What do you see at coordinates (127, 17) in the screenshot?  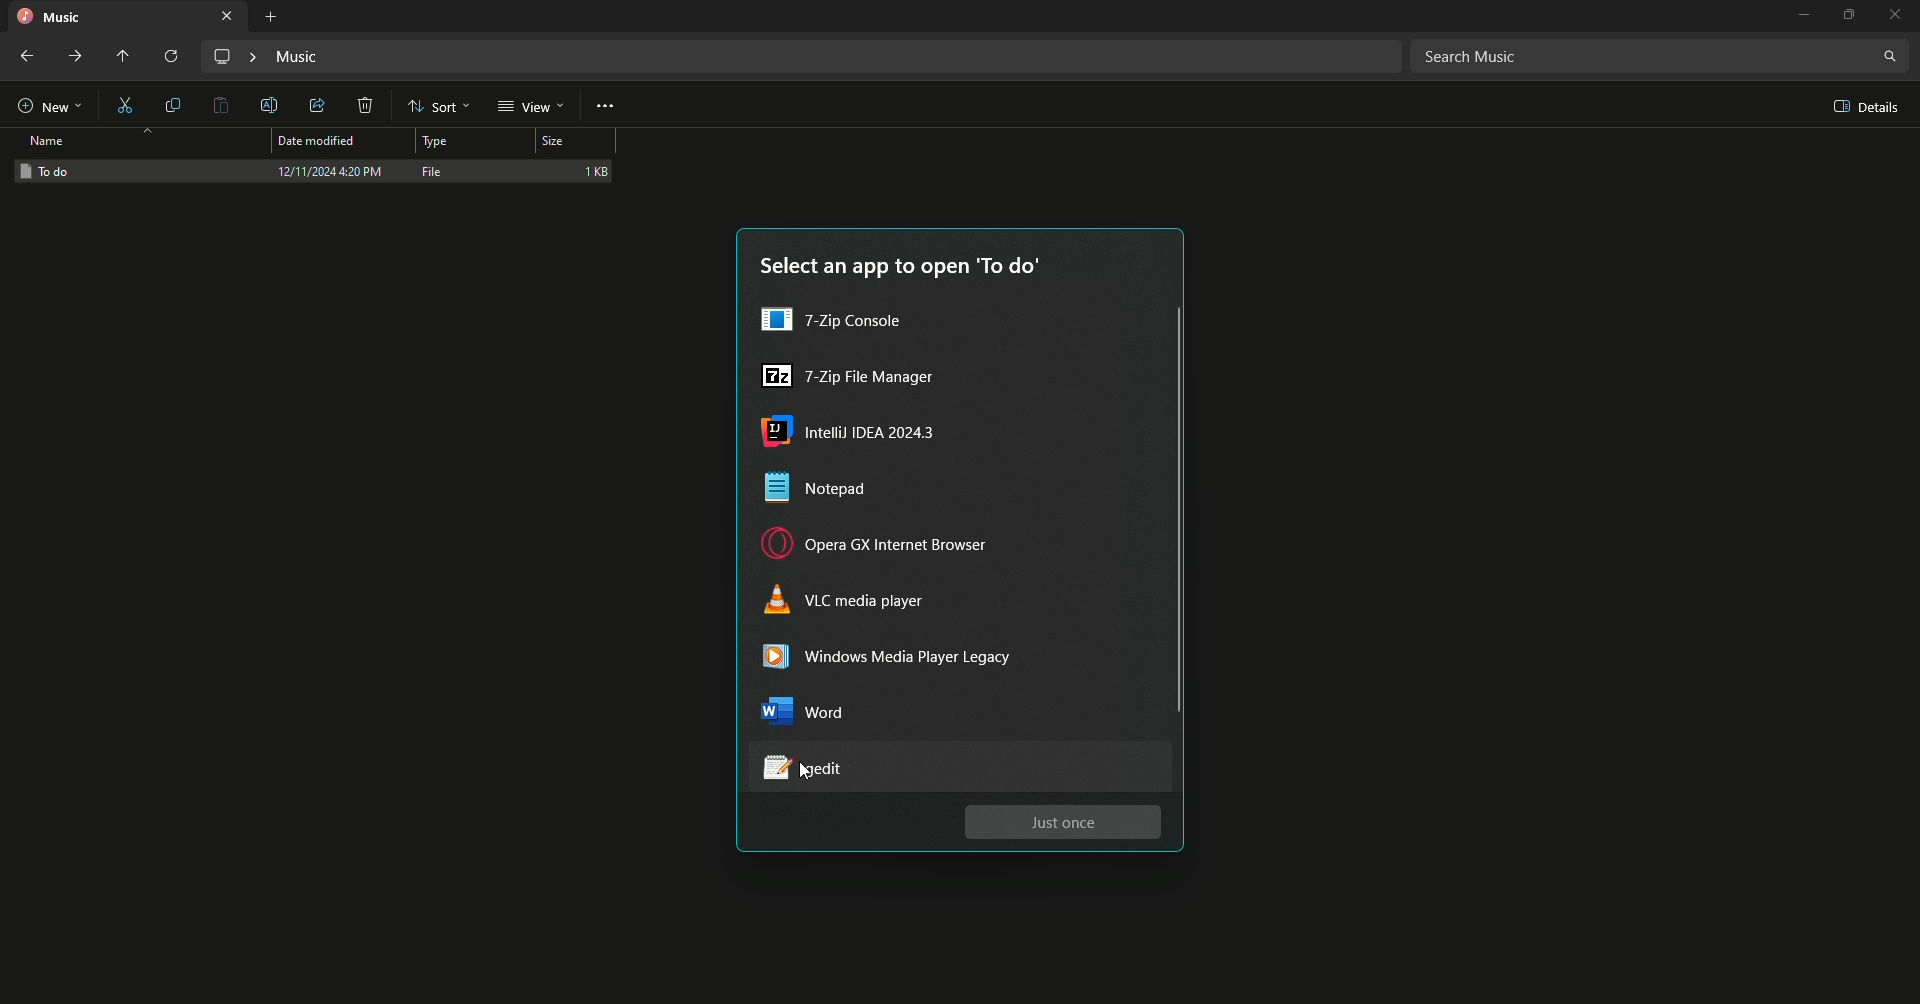 I see `Music tab` at bounding box center [127, 17].